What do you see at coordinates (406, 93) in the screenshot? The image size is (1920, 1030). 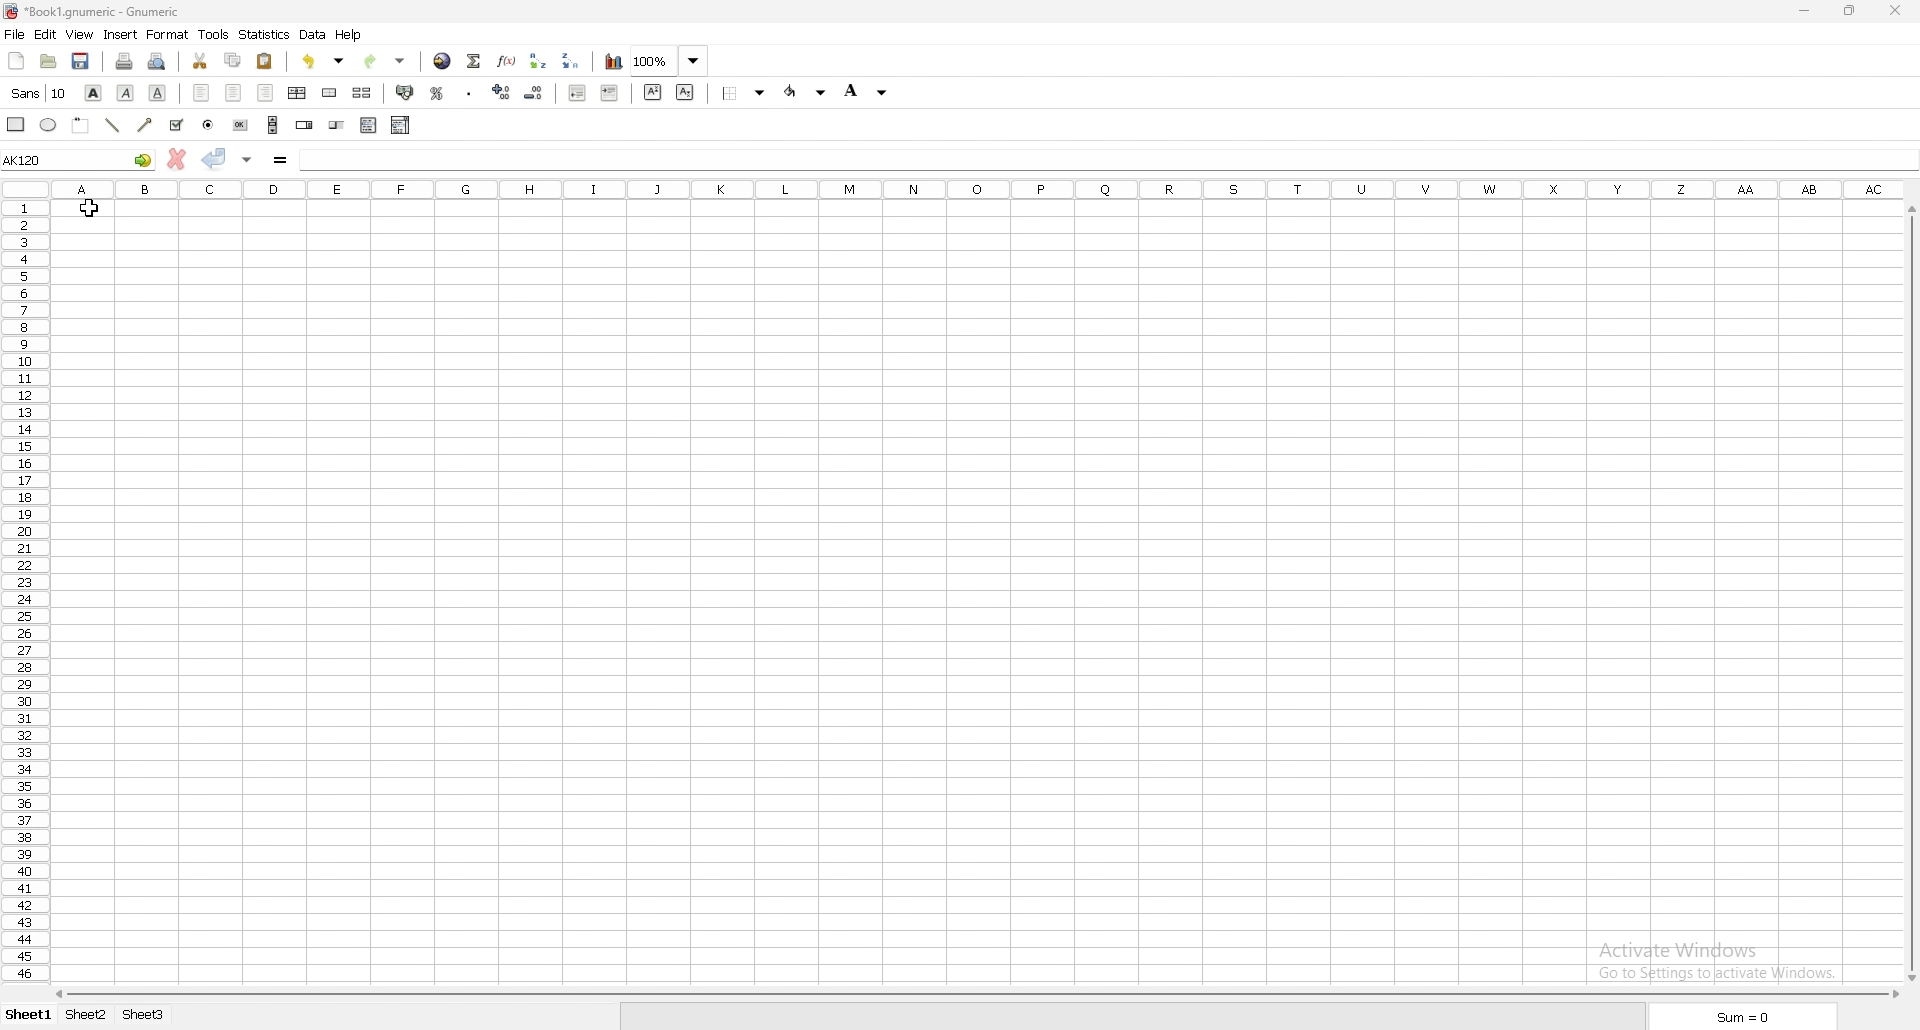 I see `accounting` at bounding box center [406, 93].